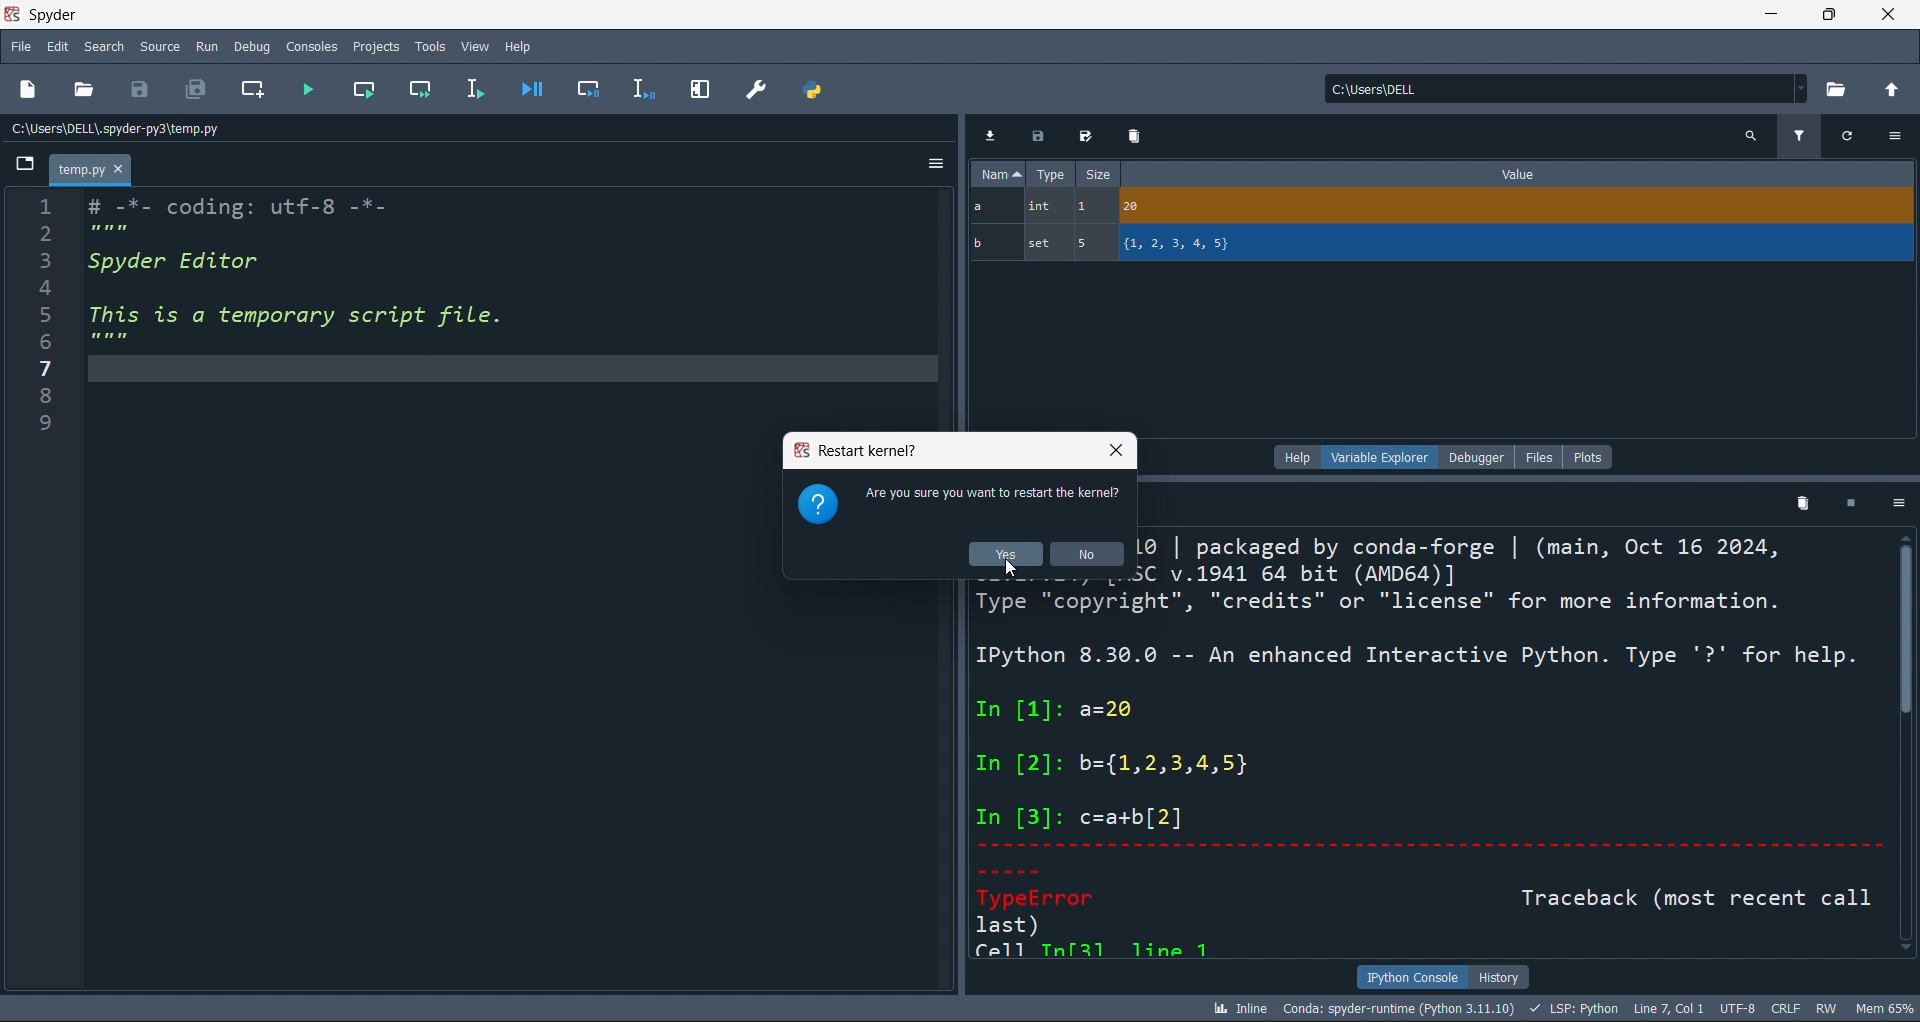 This screenshot has width=1920, height=1022. Describe the element at coordinates (1106, 451) in the screenshot. I see `close` at that location.